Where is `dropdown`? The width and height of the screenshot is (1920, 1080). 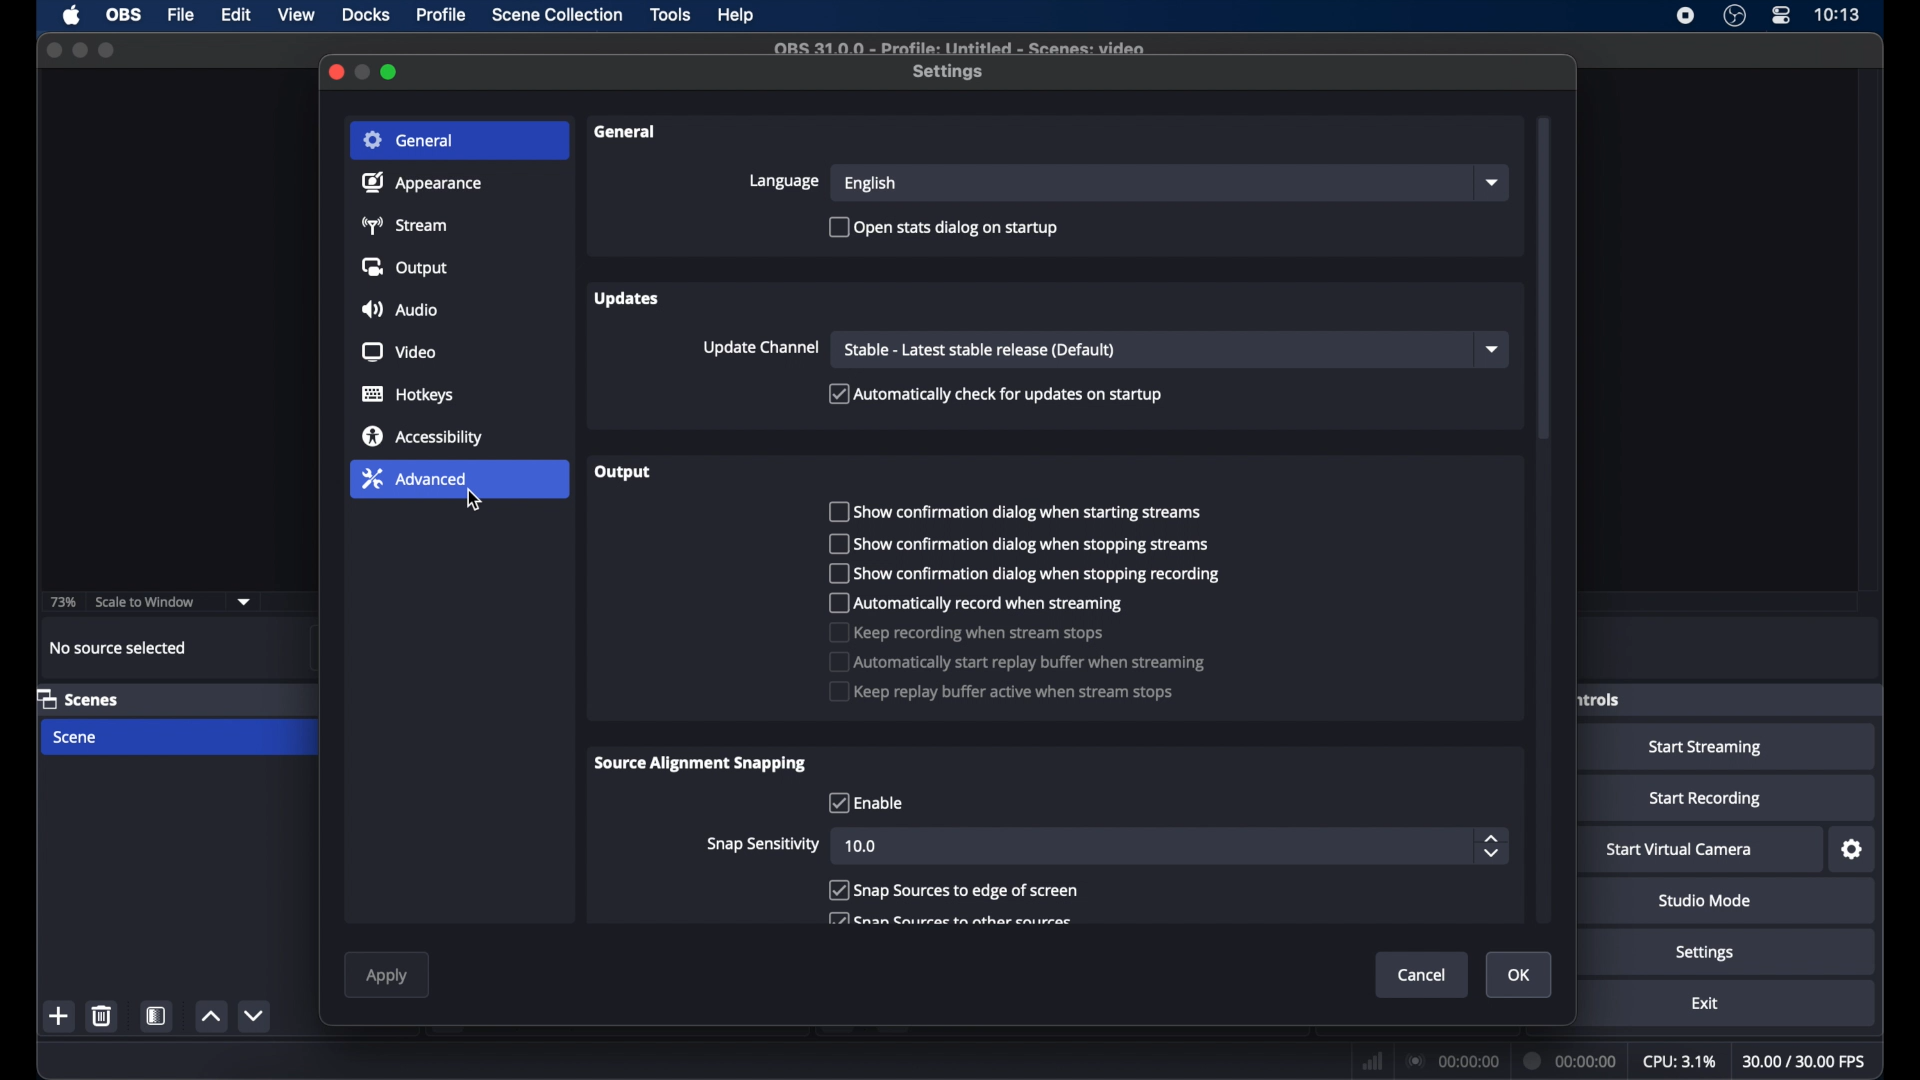 dropdown is located at coordinates (244, 602).